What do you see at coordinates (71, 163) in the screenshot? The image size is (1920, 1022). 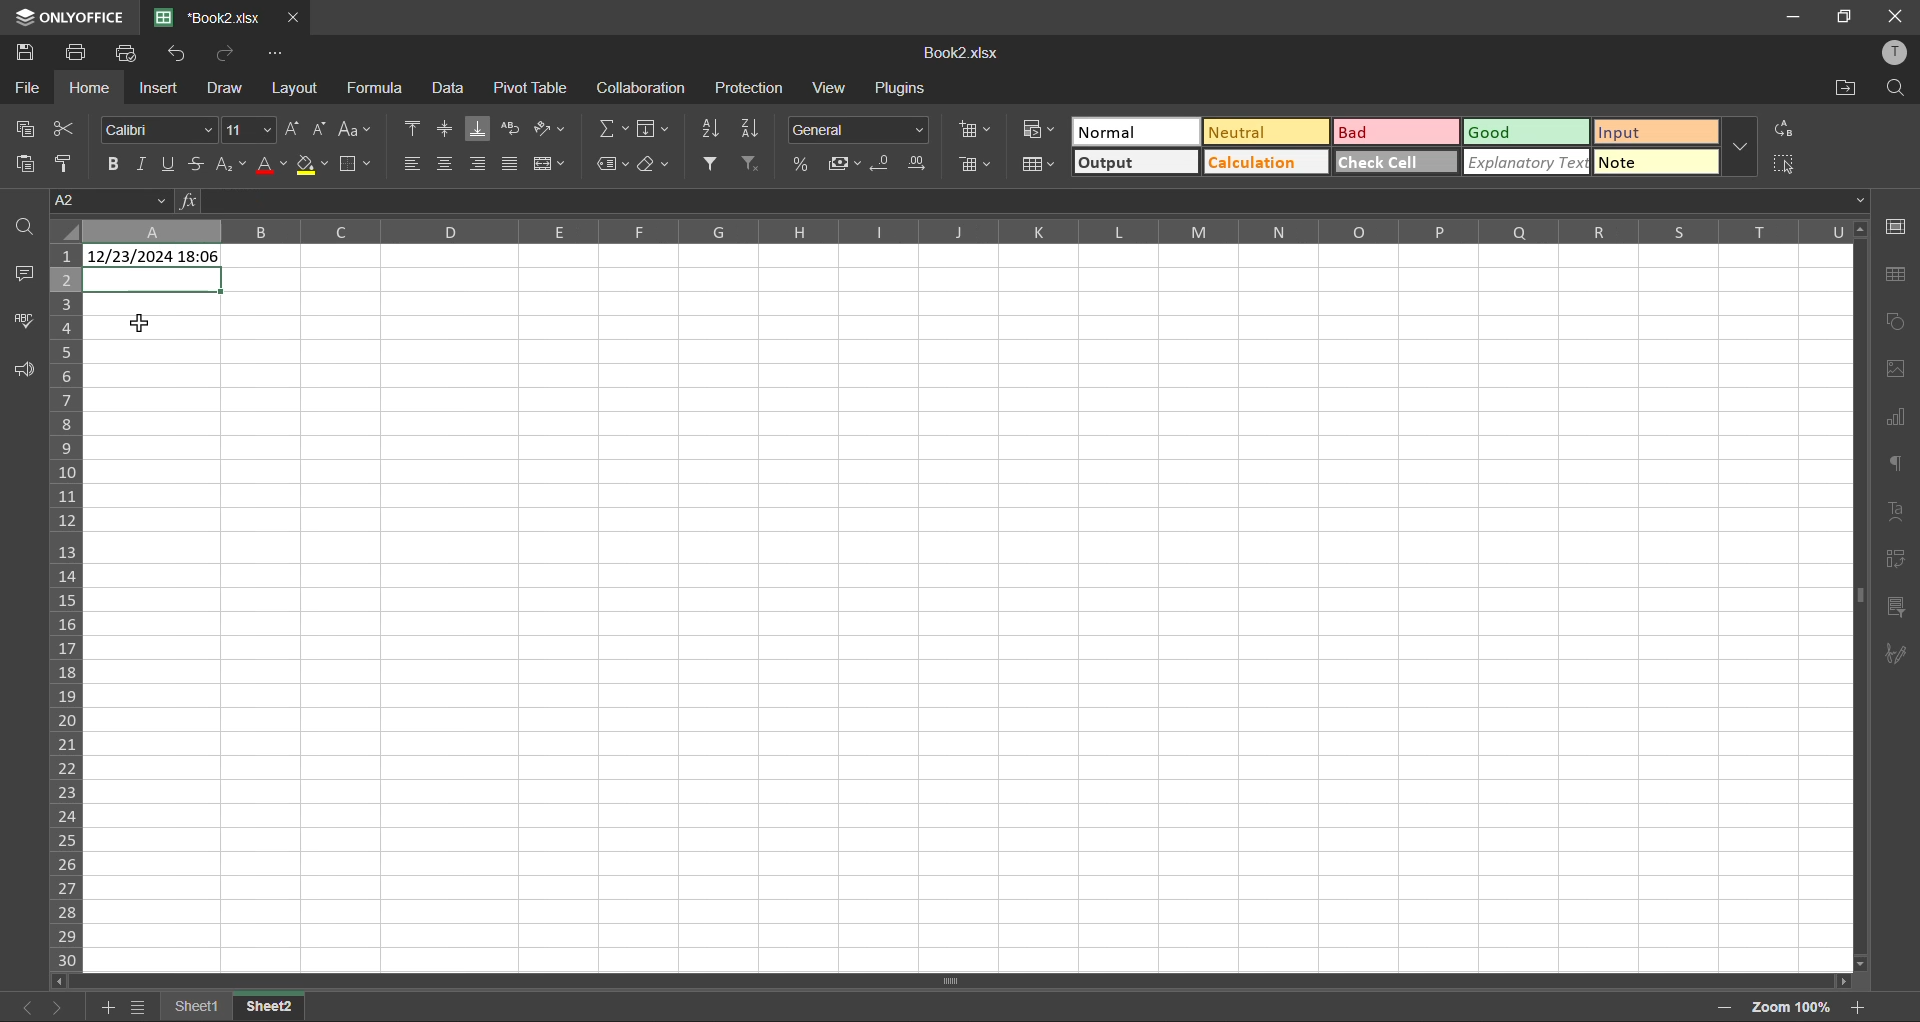 I see `copy style` at bounding box center [71, 163].